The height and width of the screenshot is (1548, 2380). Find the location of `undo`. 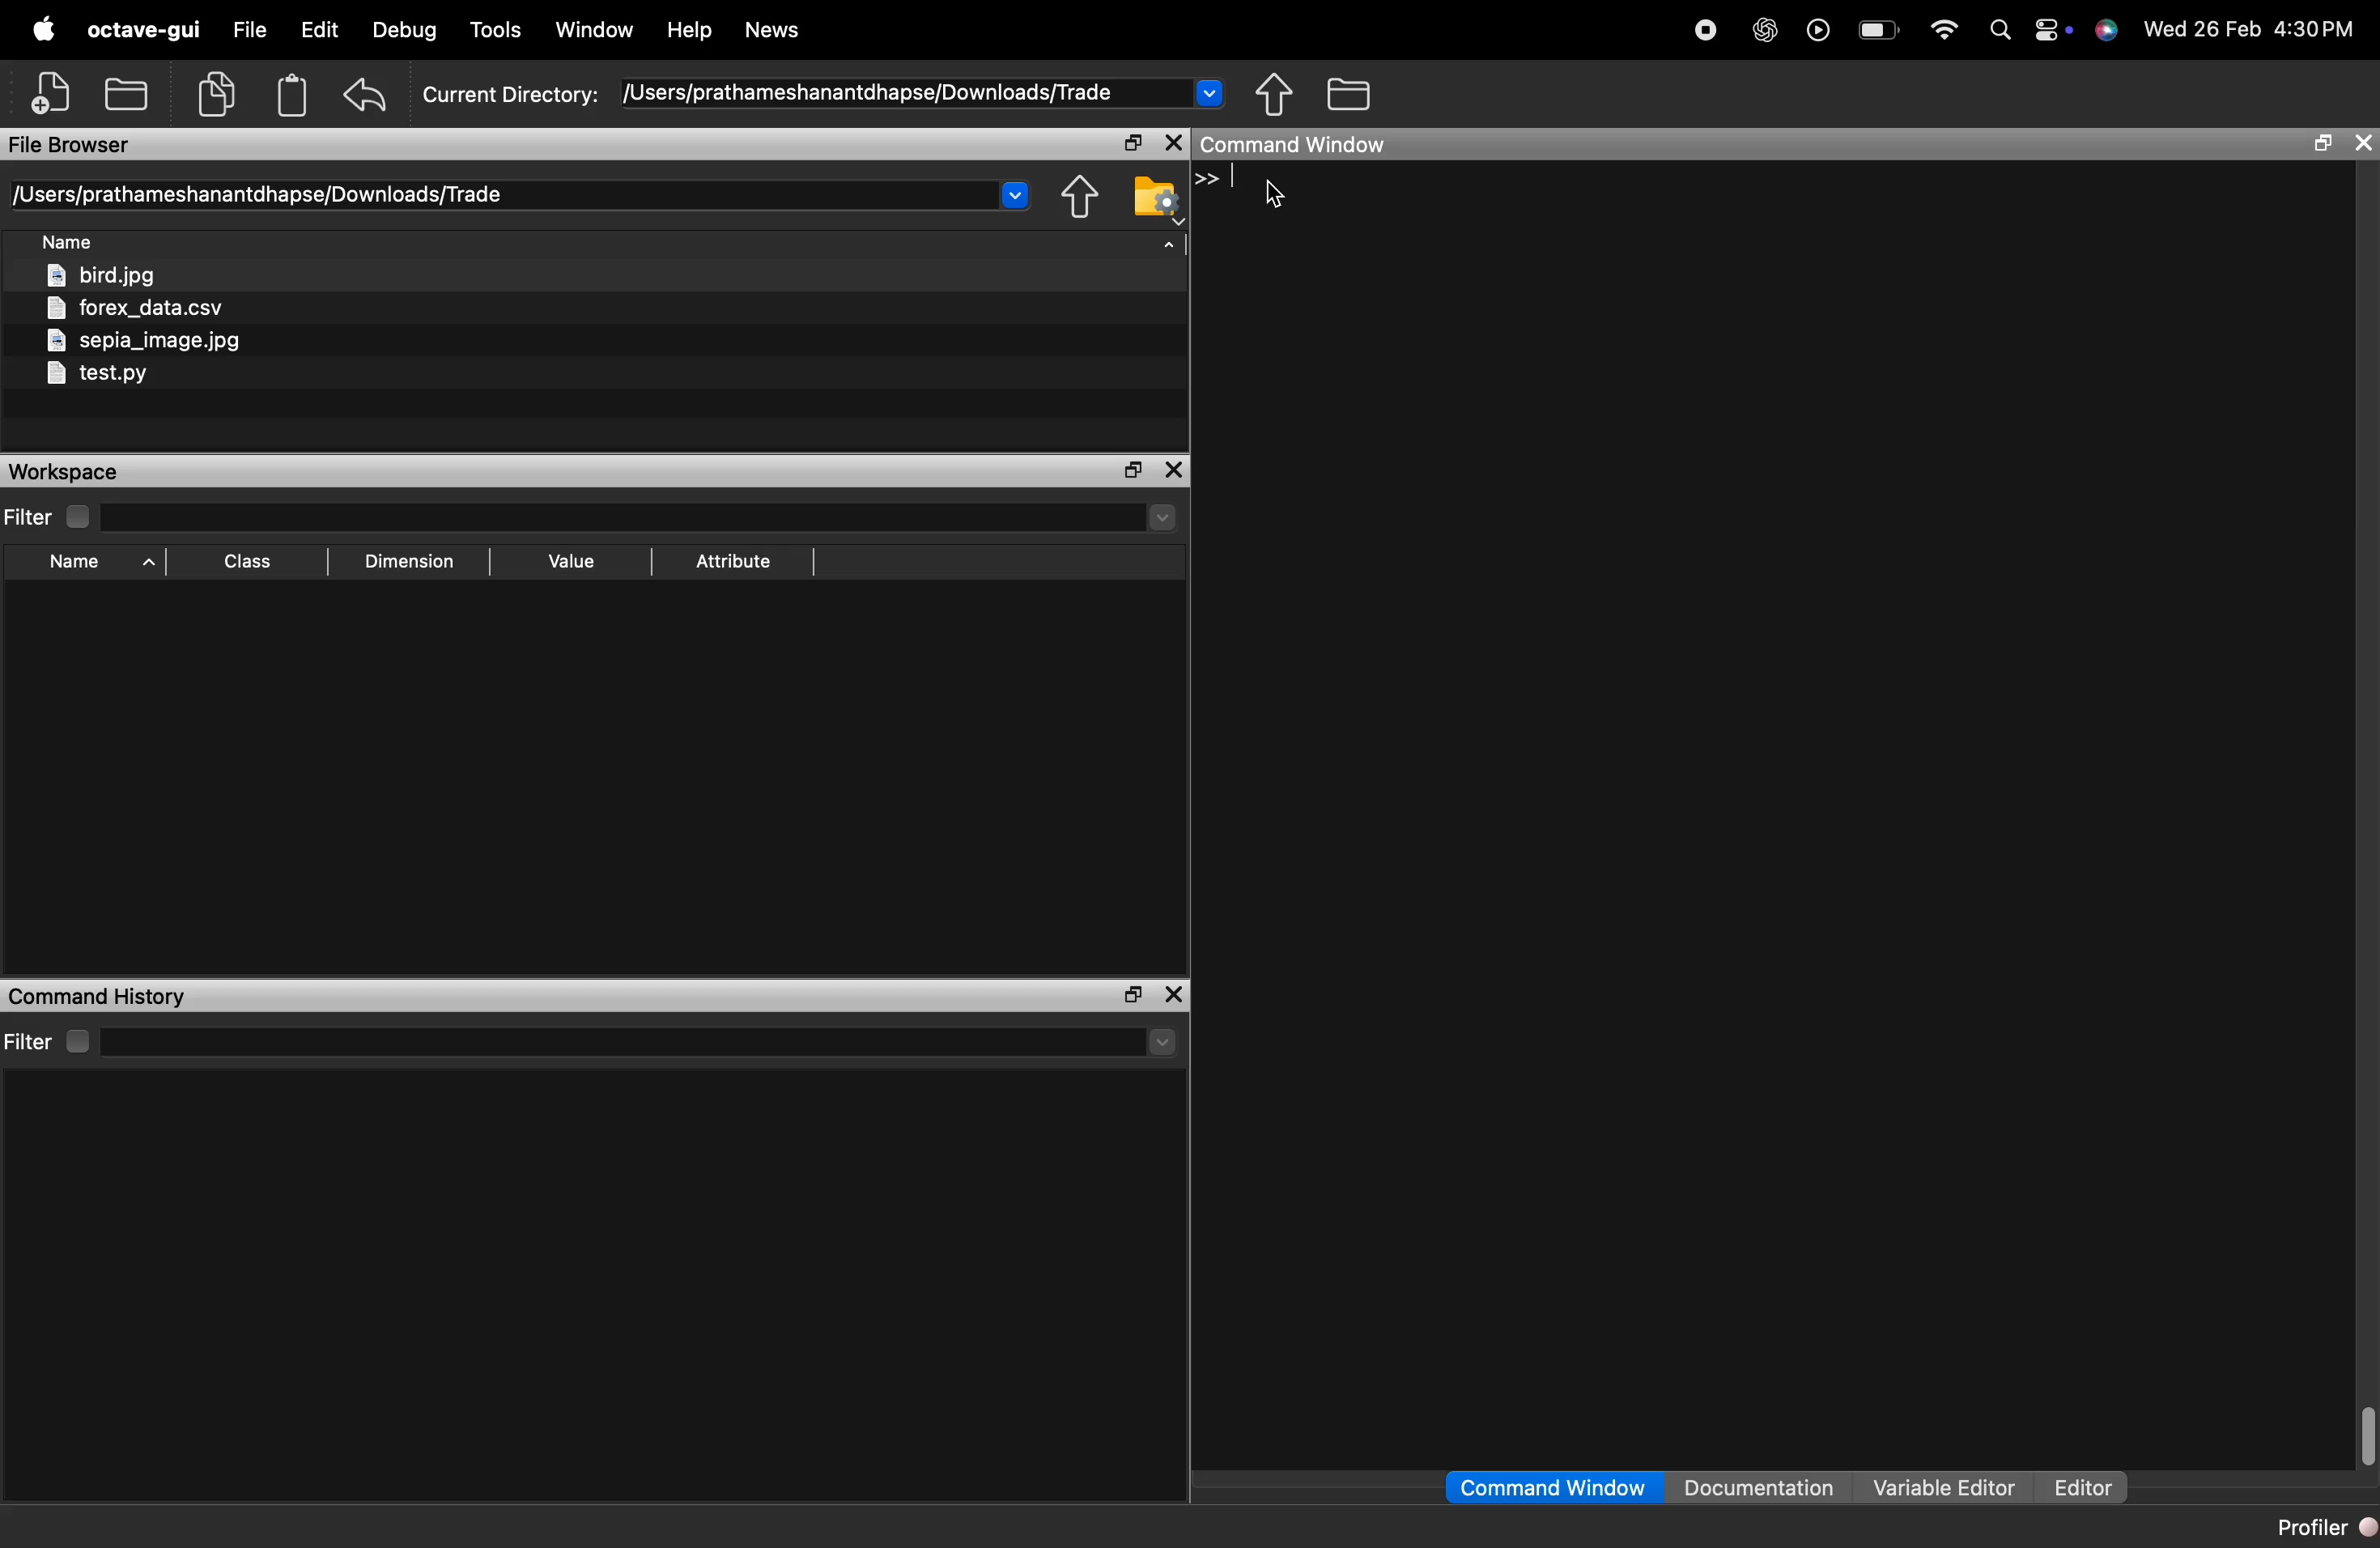

undo is located at coordinates (365, 93).